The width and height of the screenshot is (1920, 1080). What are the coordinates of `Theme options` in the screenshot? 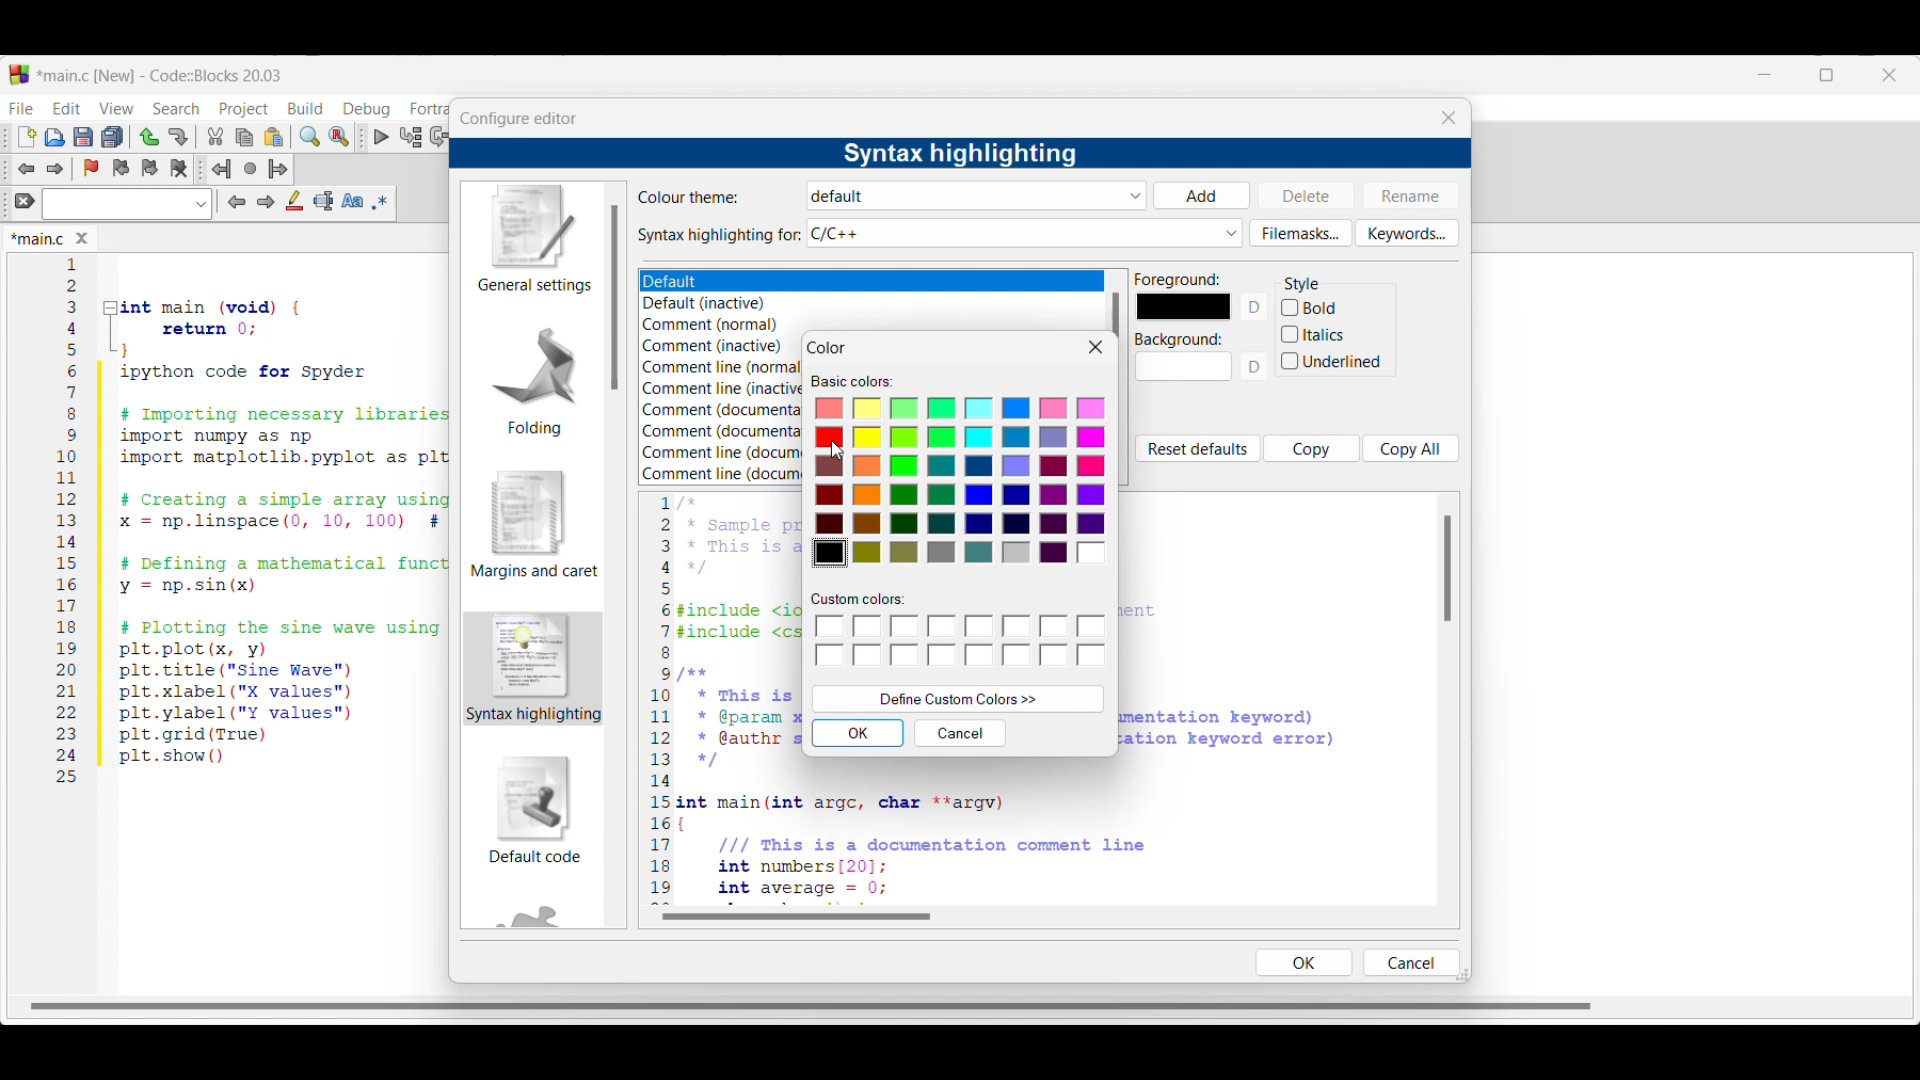 It's located at (978, 196).